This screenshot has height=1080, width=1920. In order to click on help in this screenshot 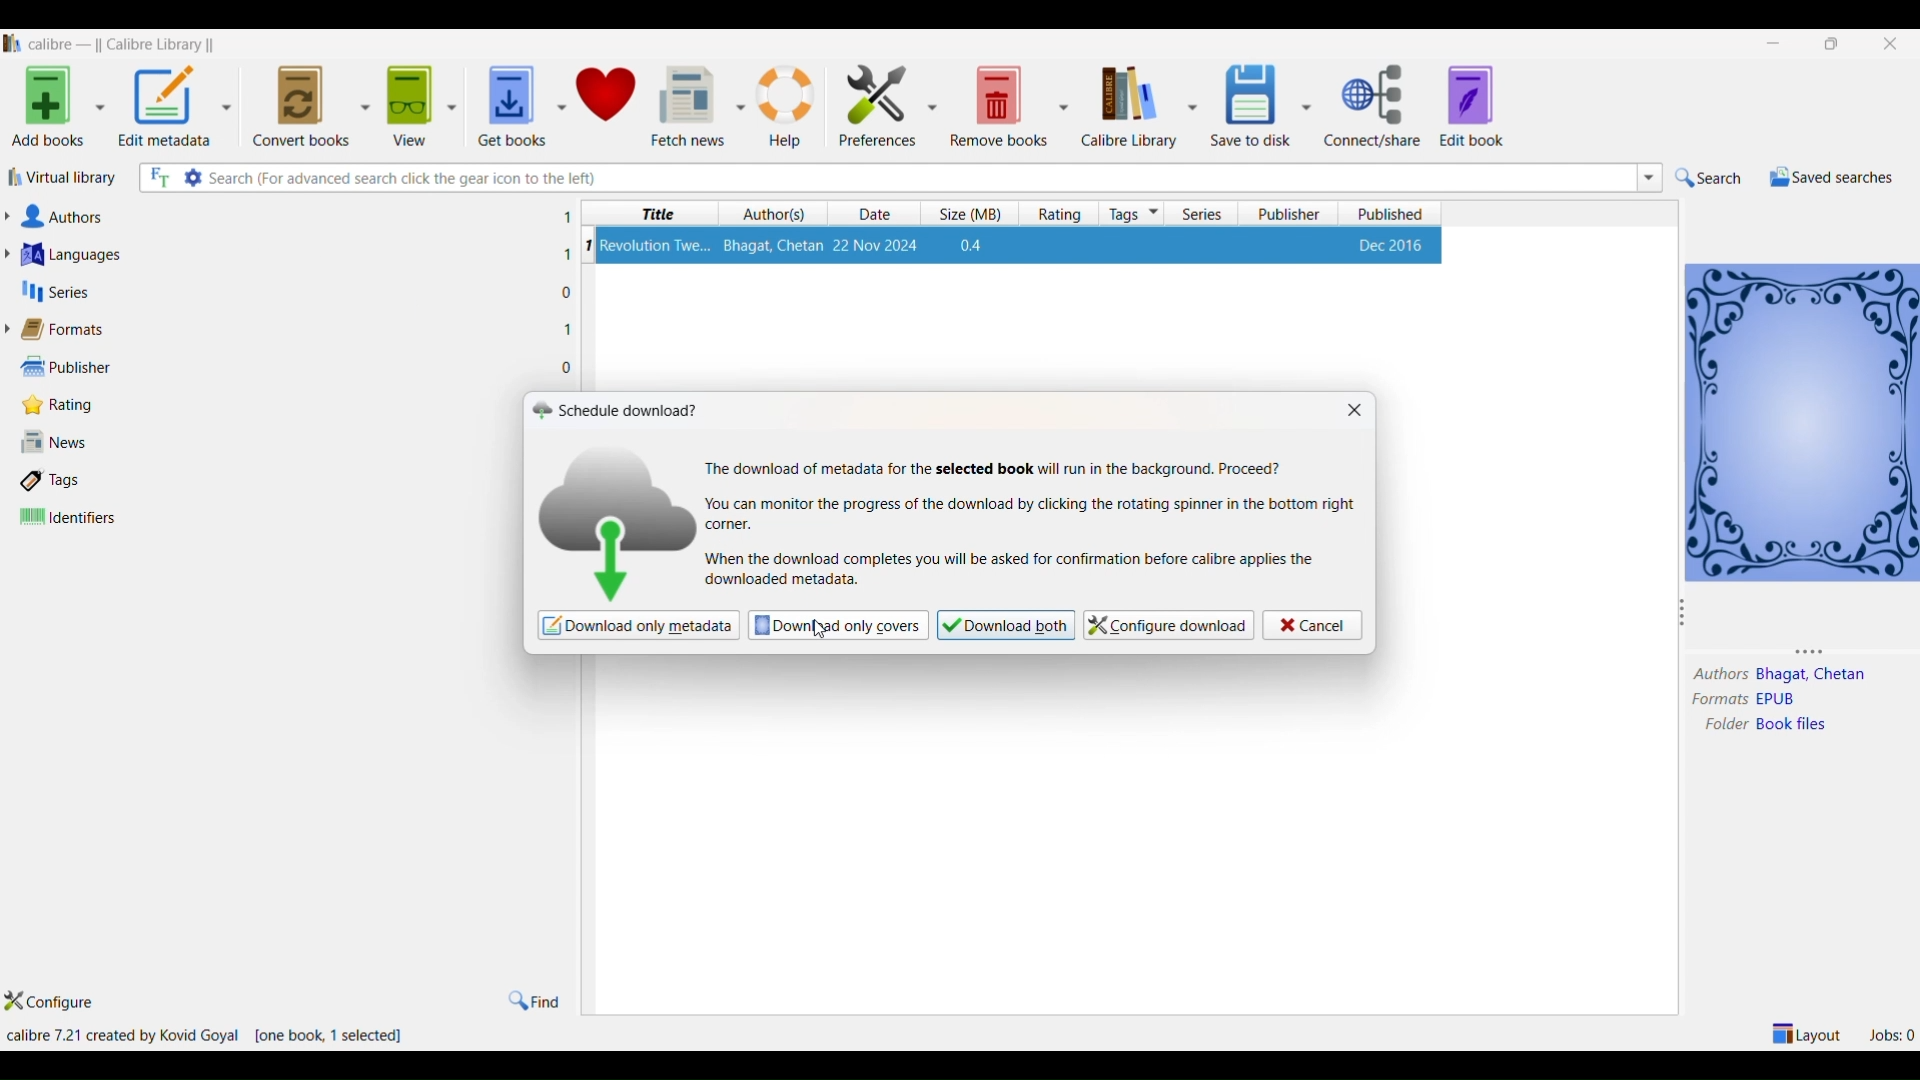, I will do `click(788, 104)`.